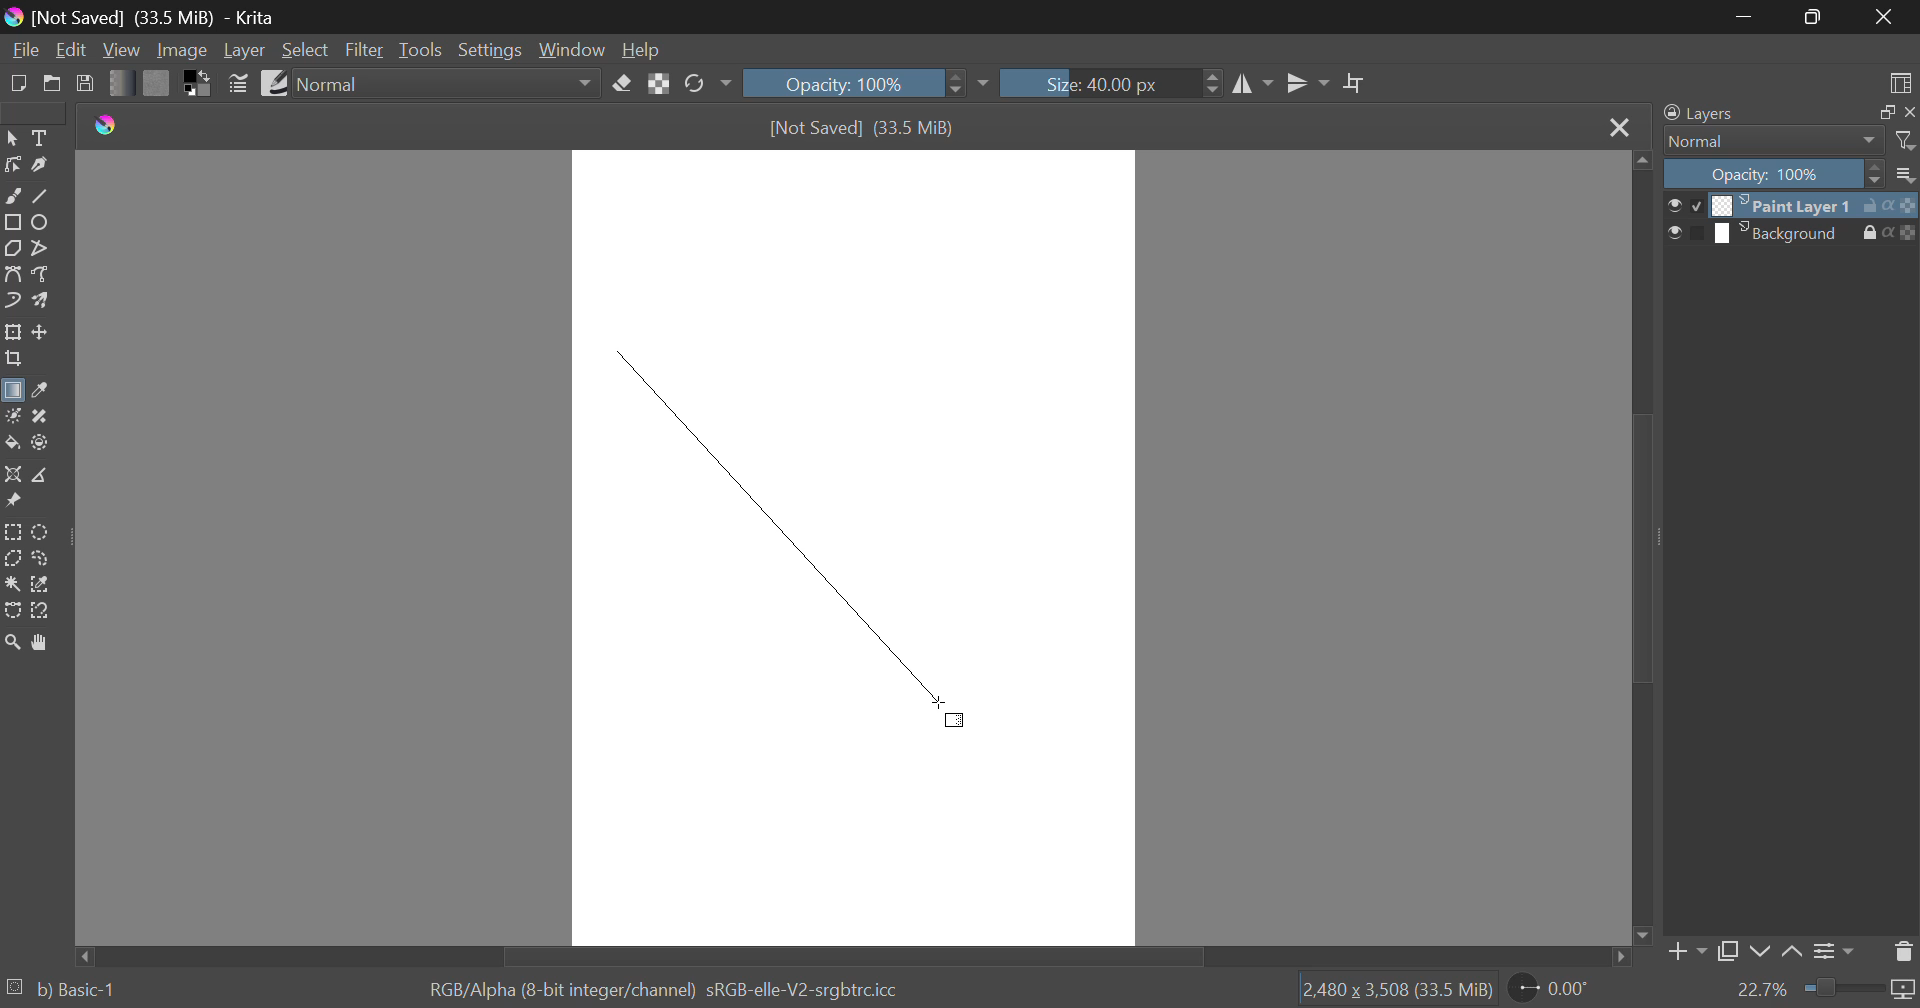 The width and height of the screenshot is (1920, 1008). I want to click on Minimize, so click(1816, 19).